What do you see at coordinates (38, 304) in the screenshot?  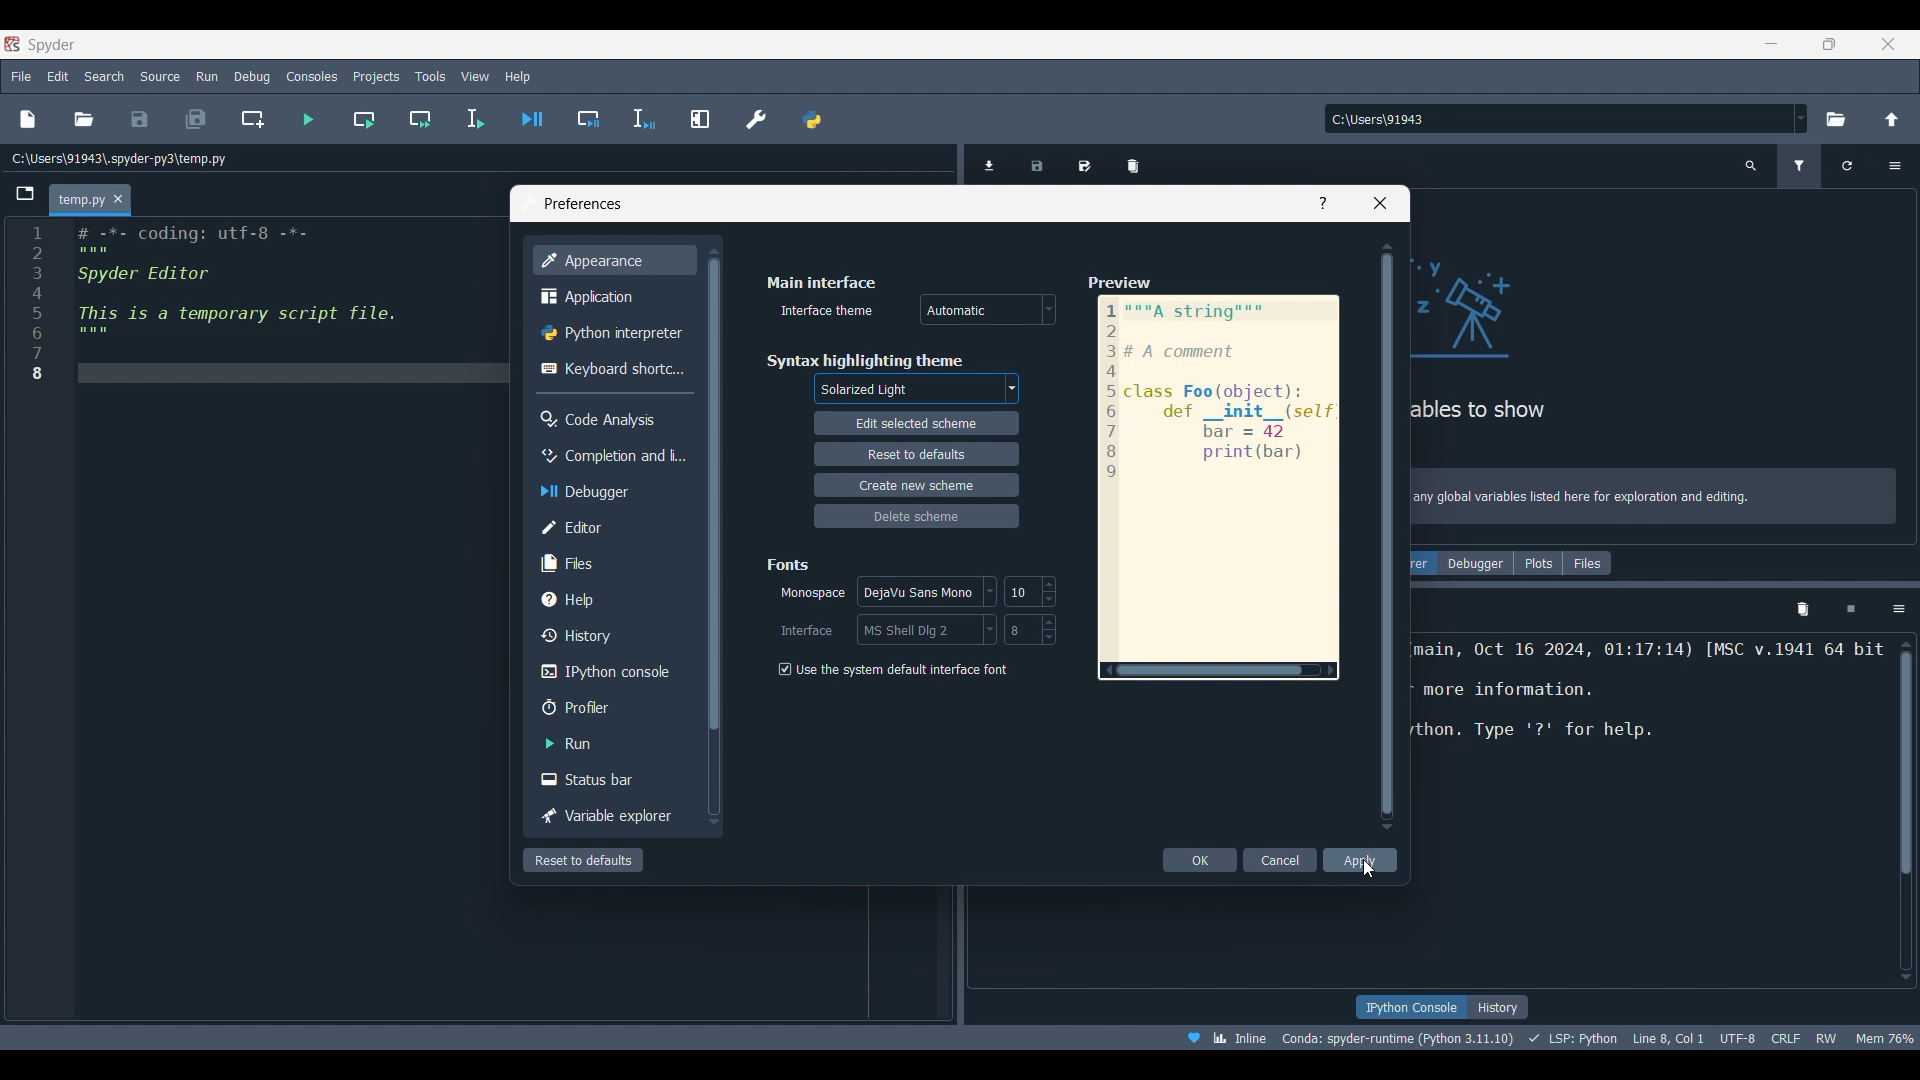 I see `1
2
a
4
5
6
7
8` at bounding box center [38, 304].